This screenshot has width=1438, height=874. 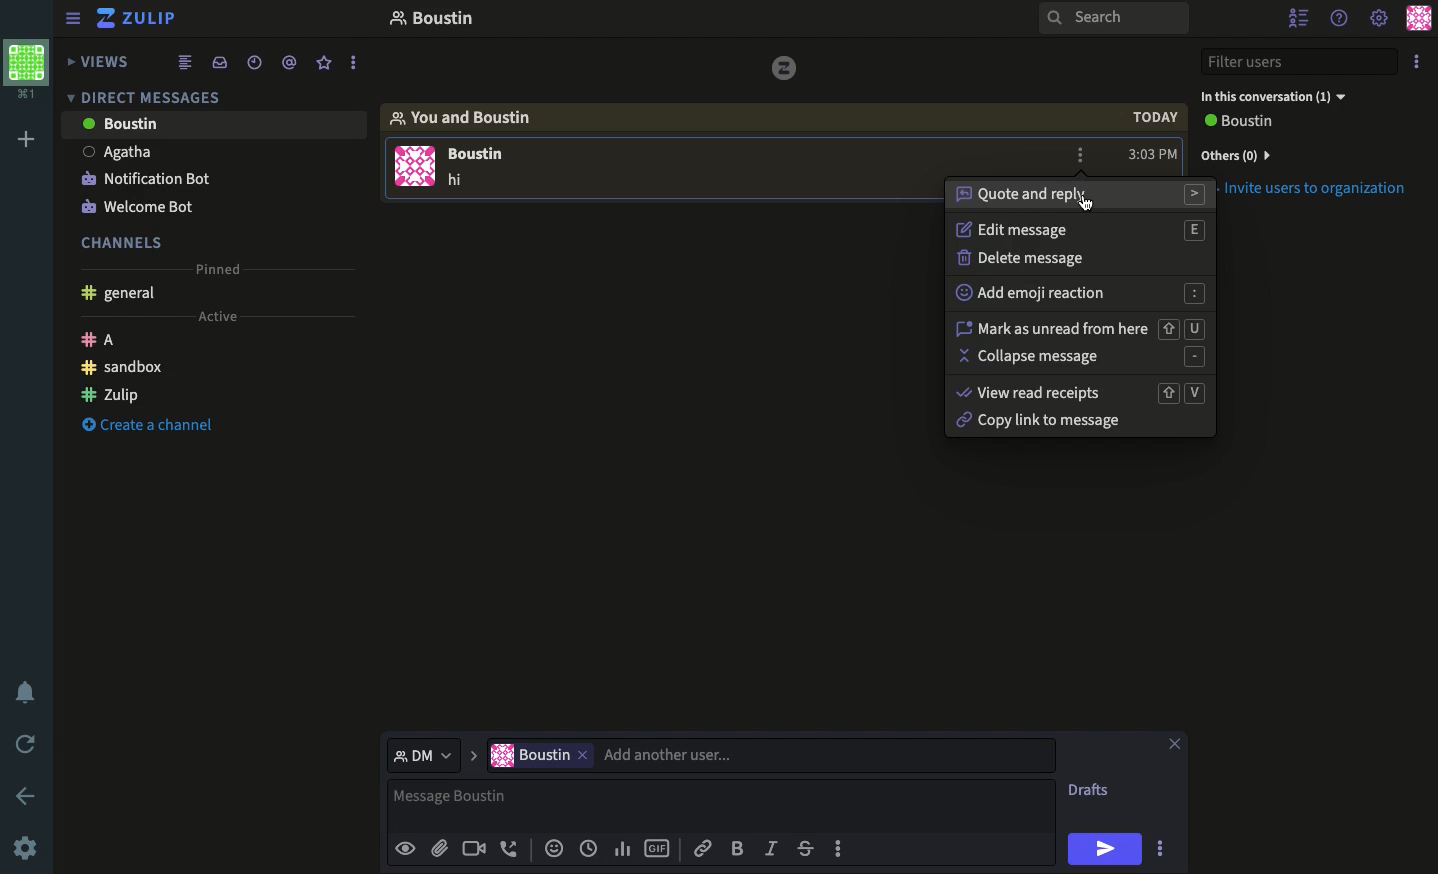 I want to click on Feed, so click(x=188, y=63).